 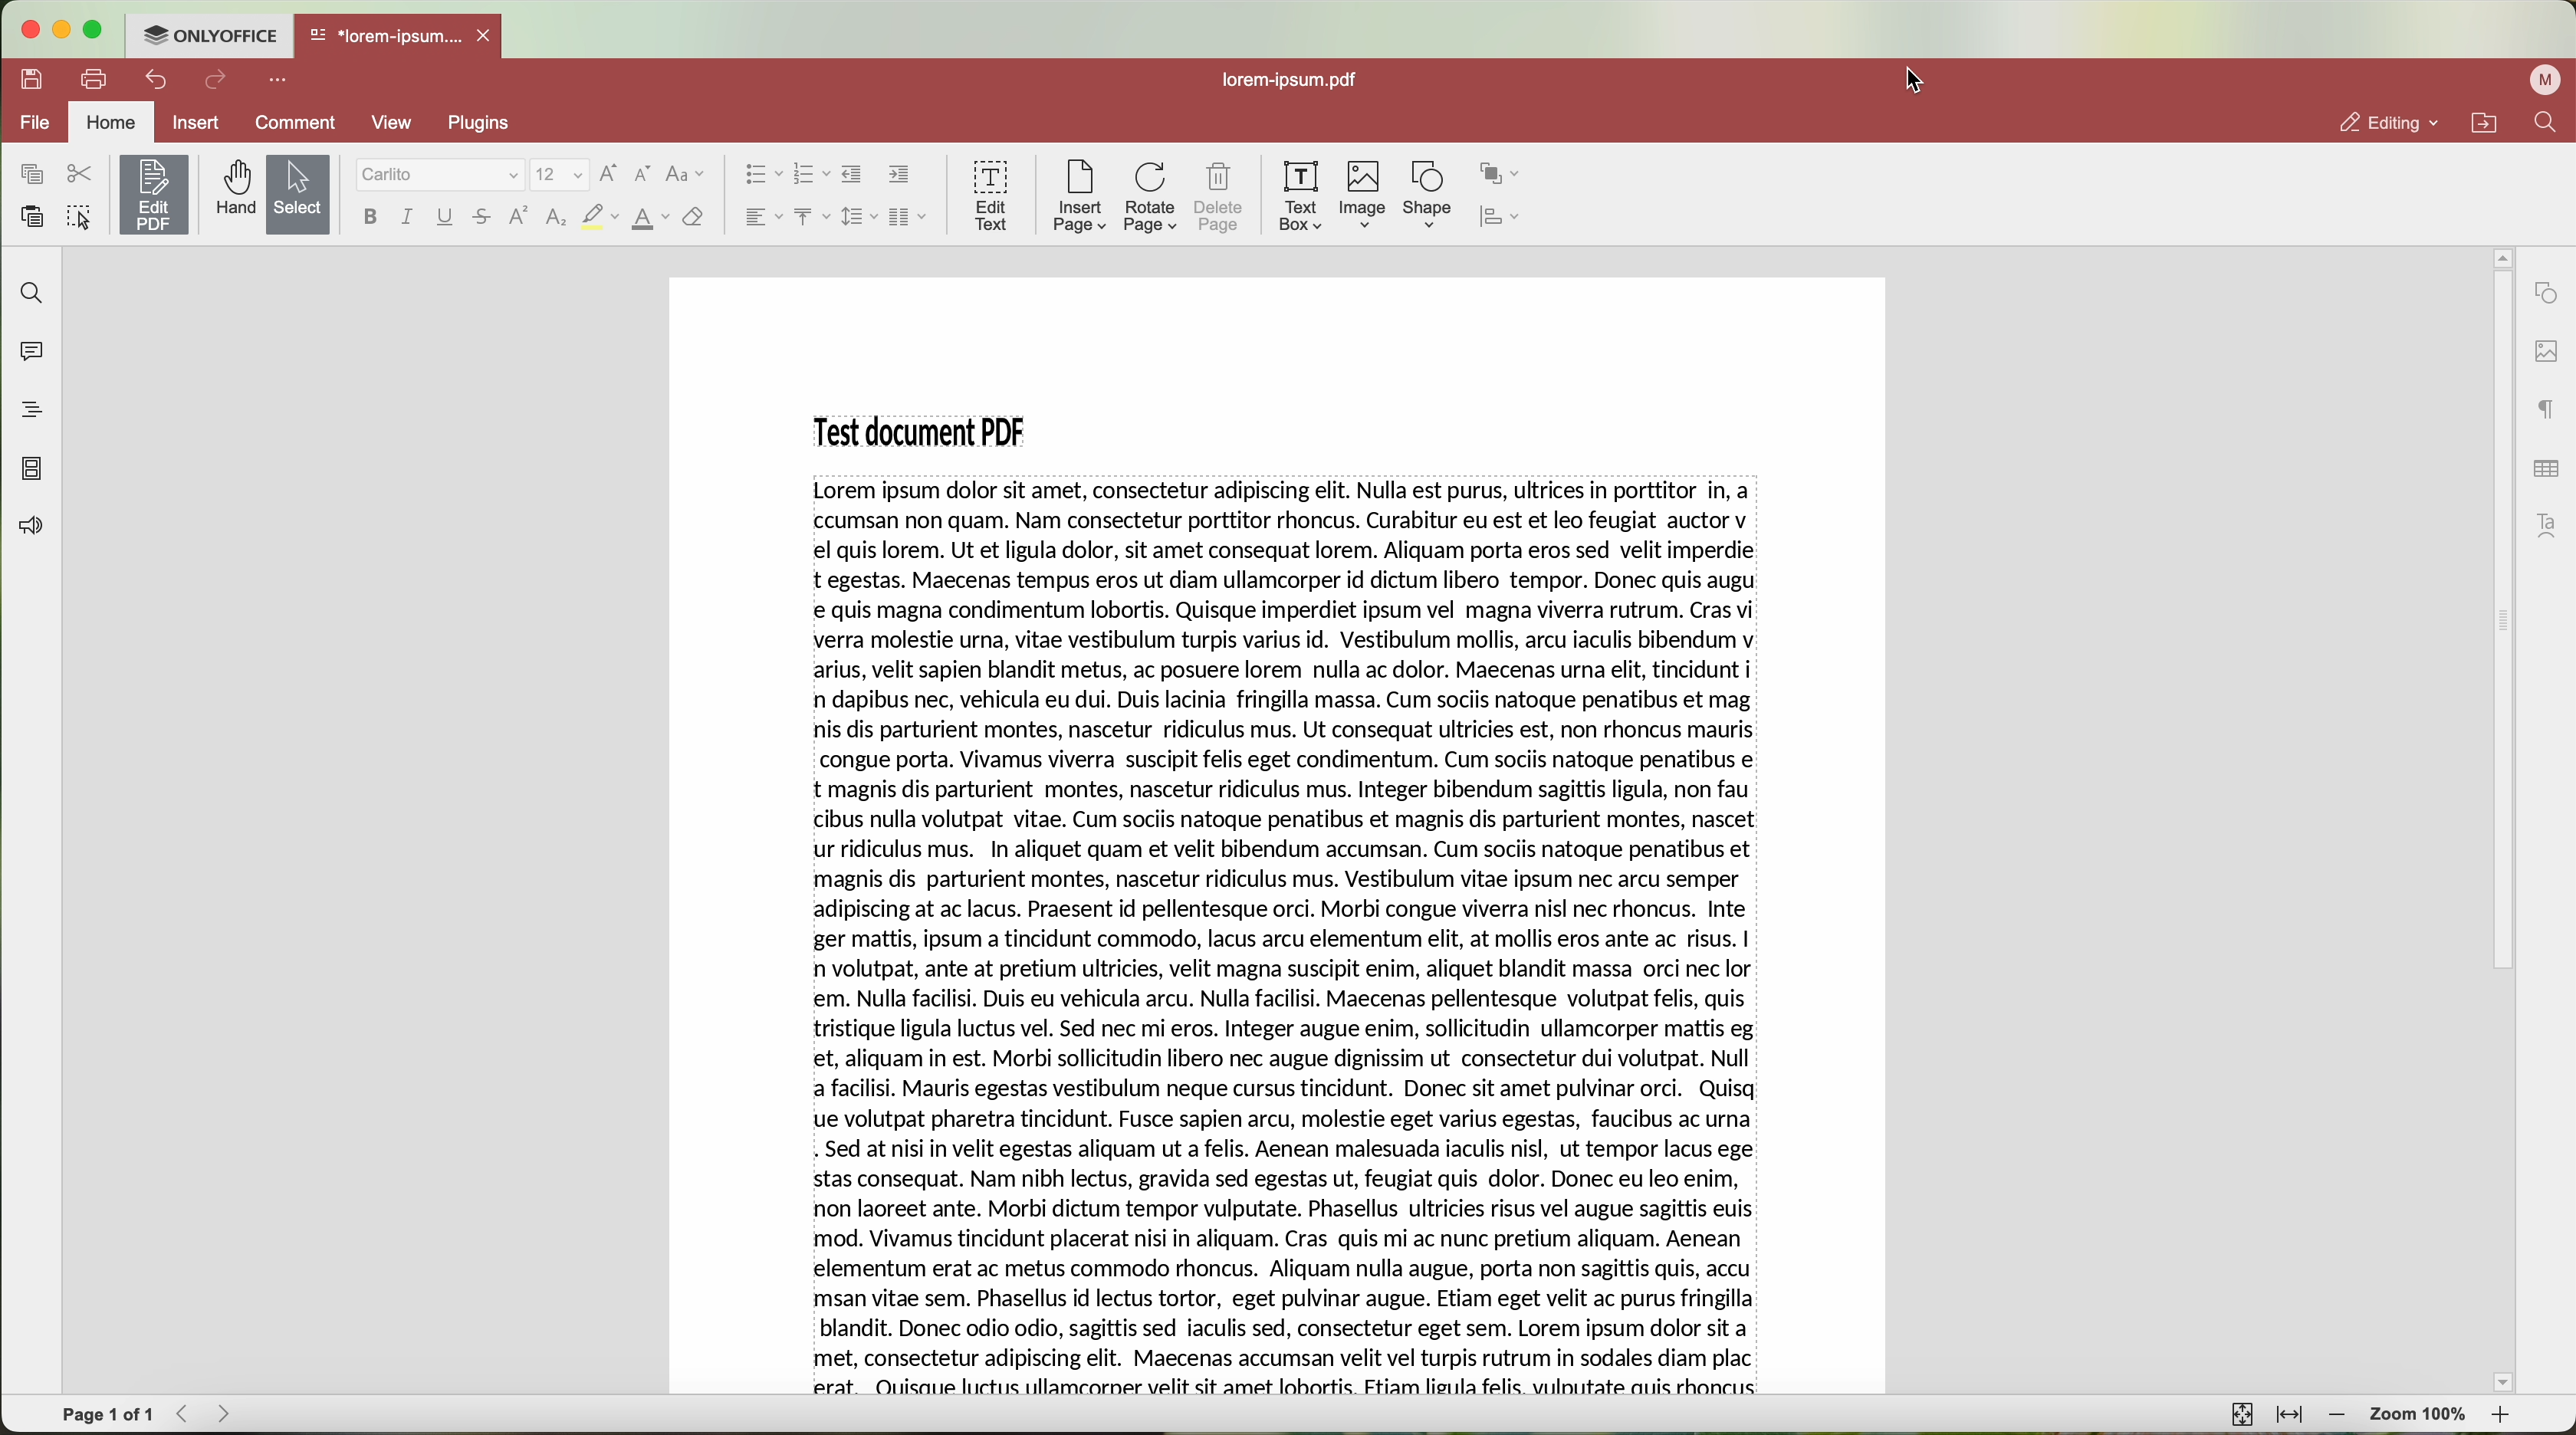 I want to click on *lorem-ipsum...., so click(x=385, y=33).